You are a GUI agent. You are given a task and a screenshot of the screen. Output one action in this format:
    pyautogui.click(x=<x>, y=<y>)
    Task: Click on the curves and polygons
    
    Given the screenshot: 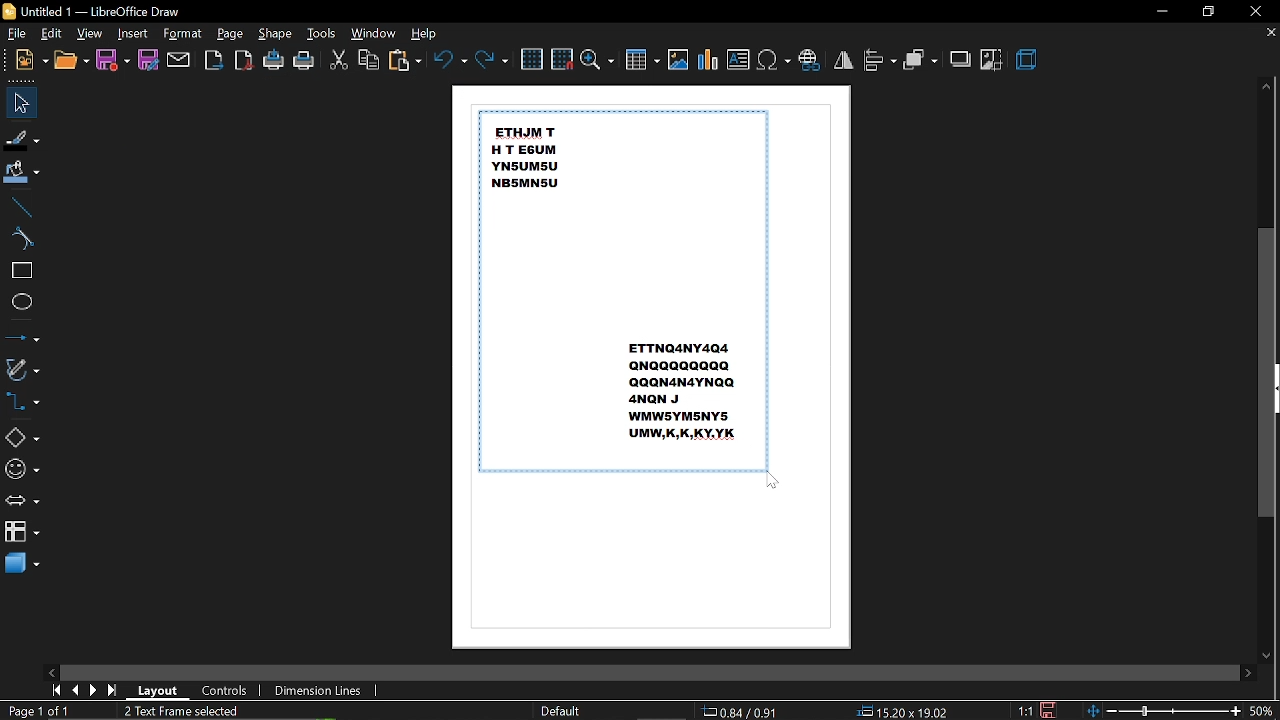 What is the action you would take?
    pyautogui.click(x=24, y=369)
    